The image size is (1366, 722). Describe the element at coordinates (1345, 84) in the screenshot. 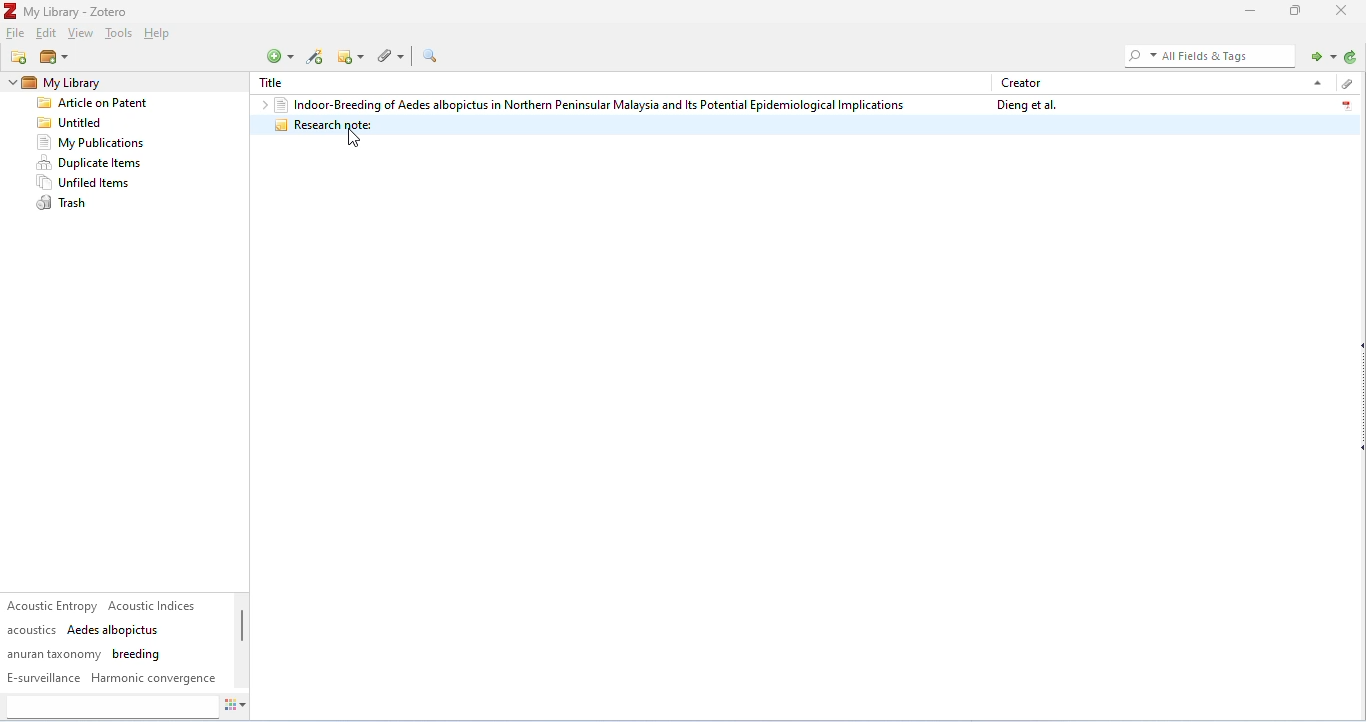

I see `attachment` at that location.